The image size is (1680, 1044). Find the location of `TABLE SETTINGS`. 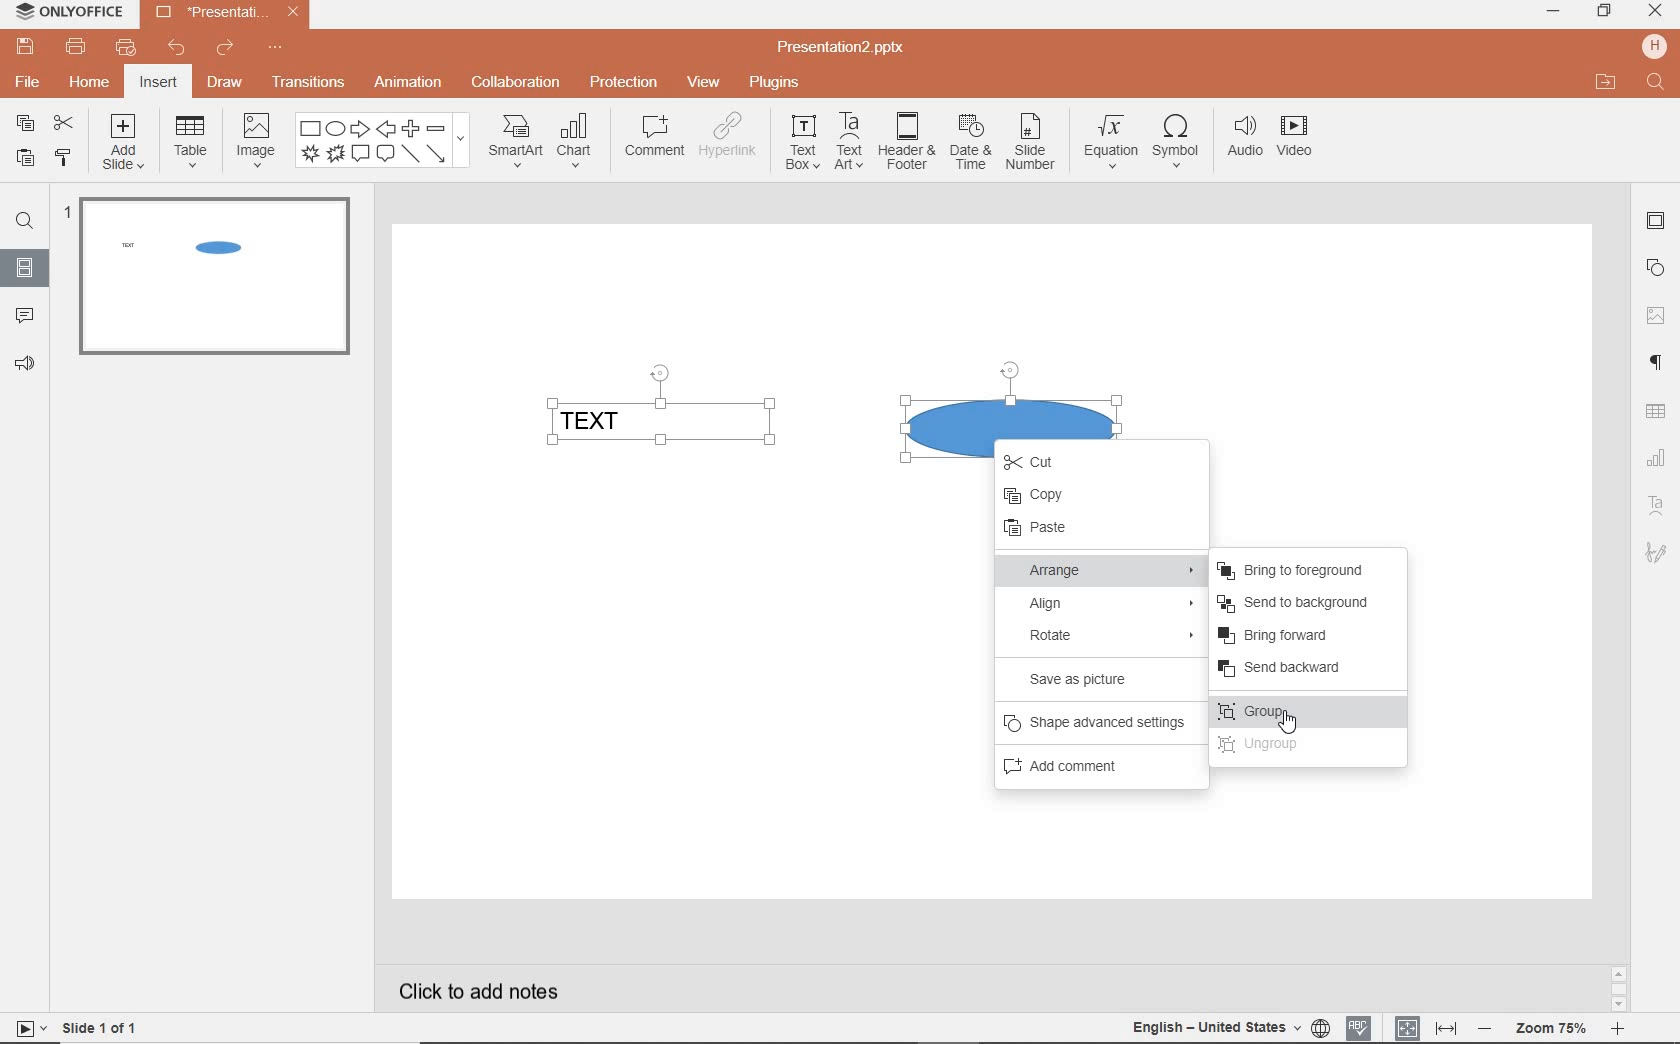

TABLE SETTINGS is located at coordinates (1656, 412).